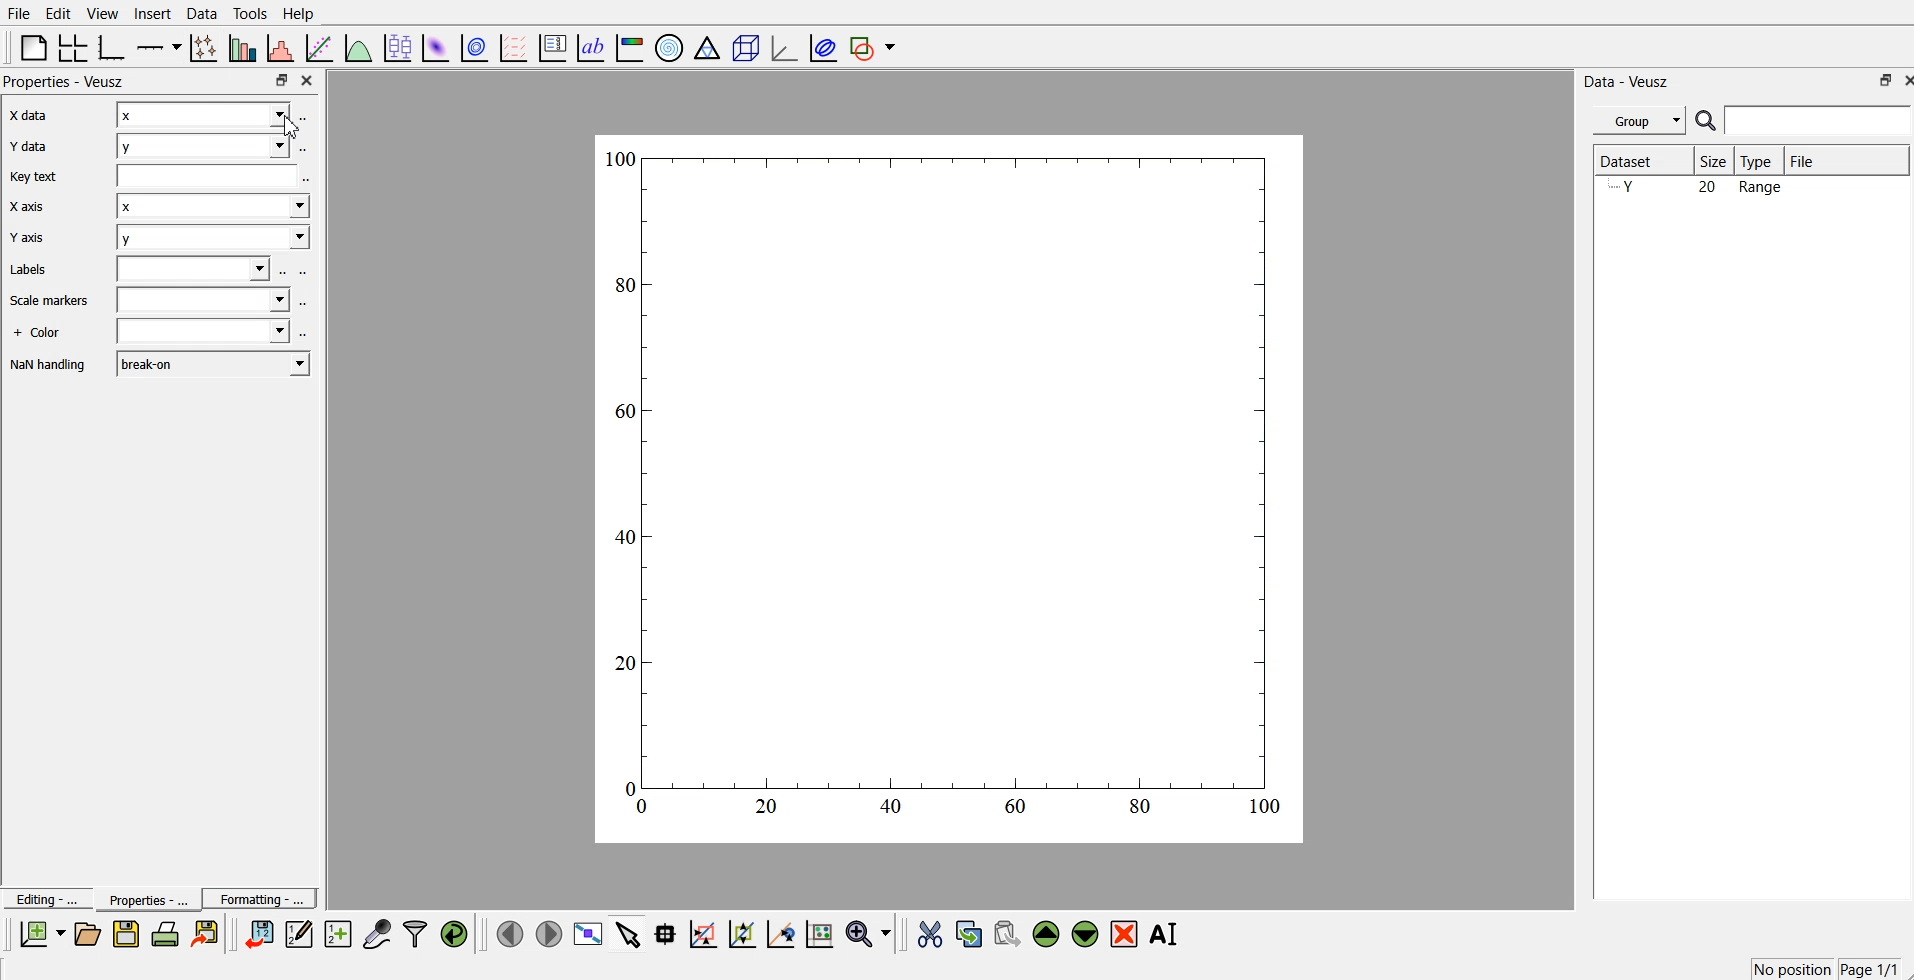 This screenshot has height=980, width=1914. Describe the element at coordinates (952, 487) in the screenshot. I see `page` at that location.